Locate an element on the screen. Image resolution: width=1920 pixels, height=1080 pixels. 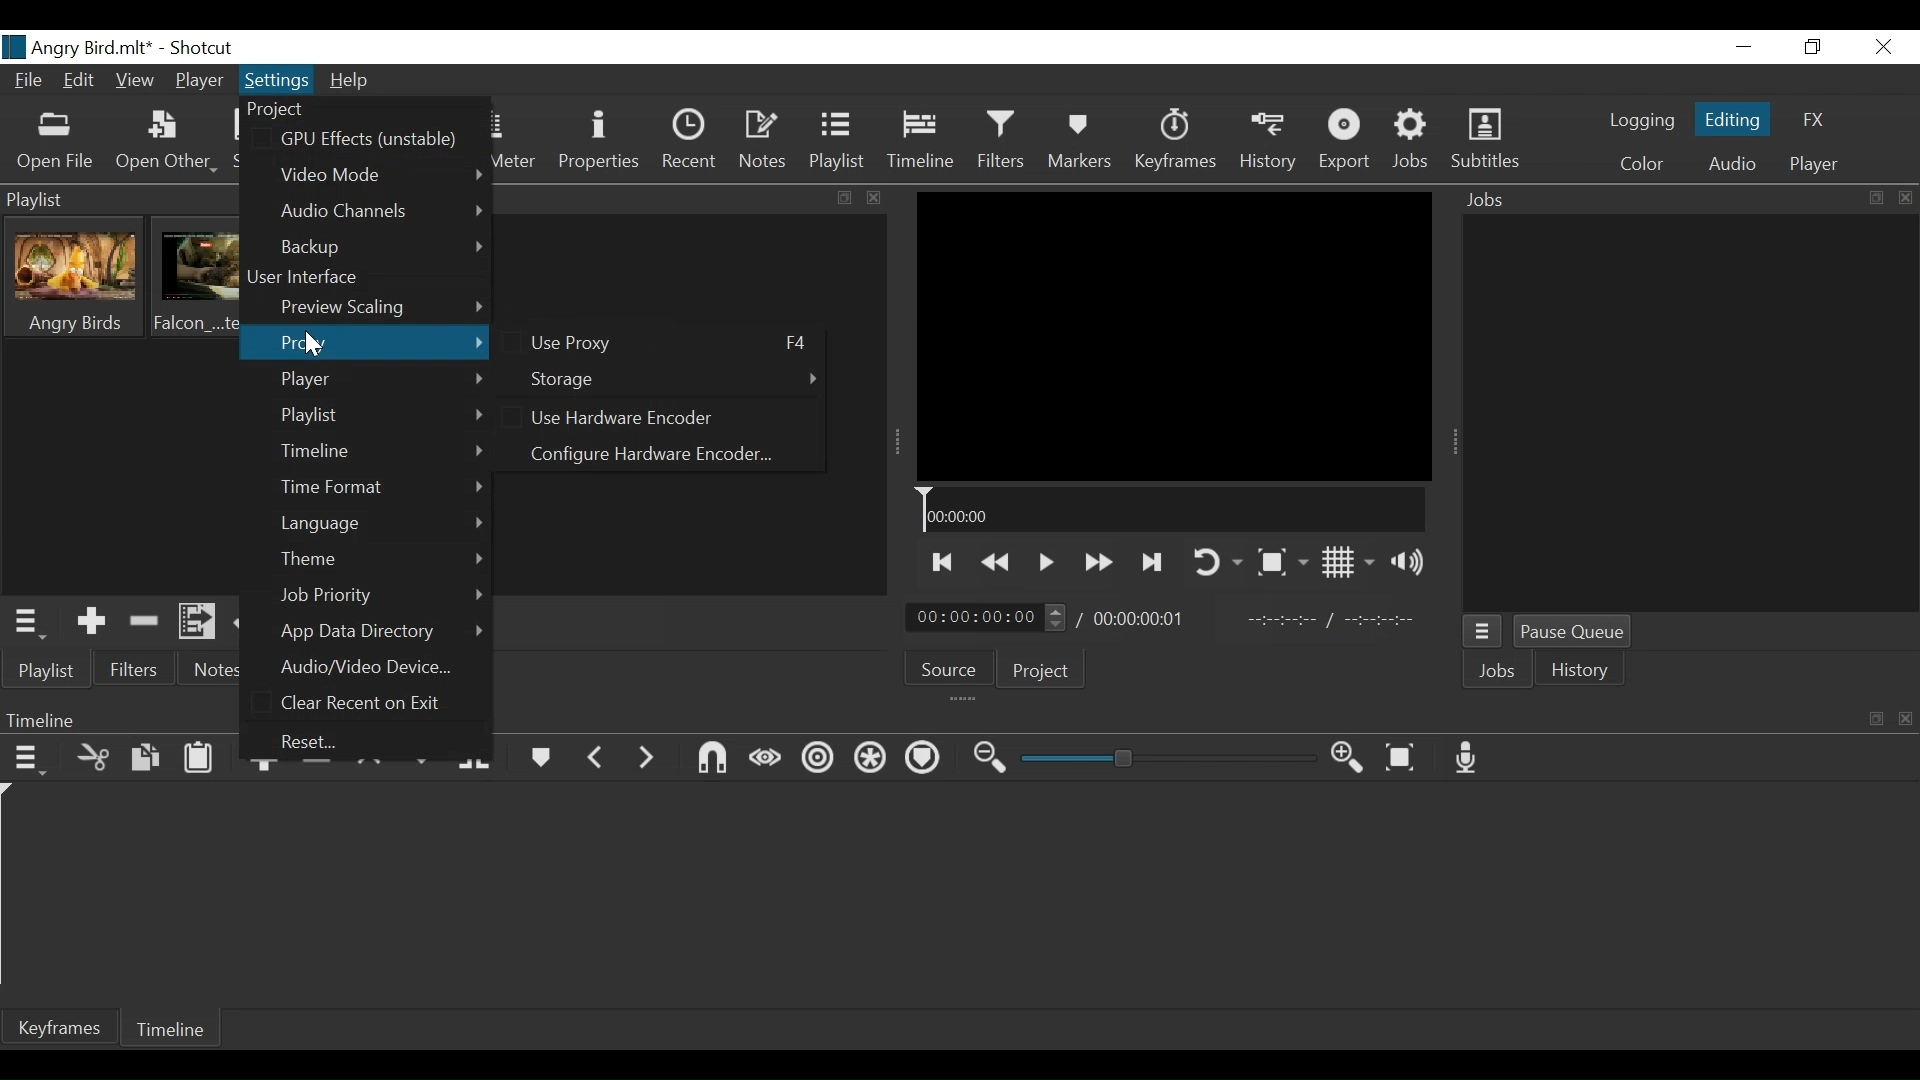
Timeline Panel is located at coordinates (42, 718).